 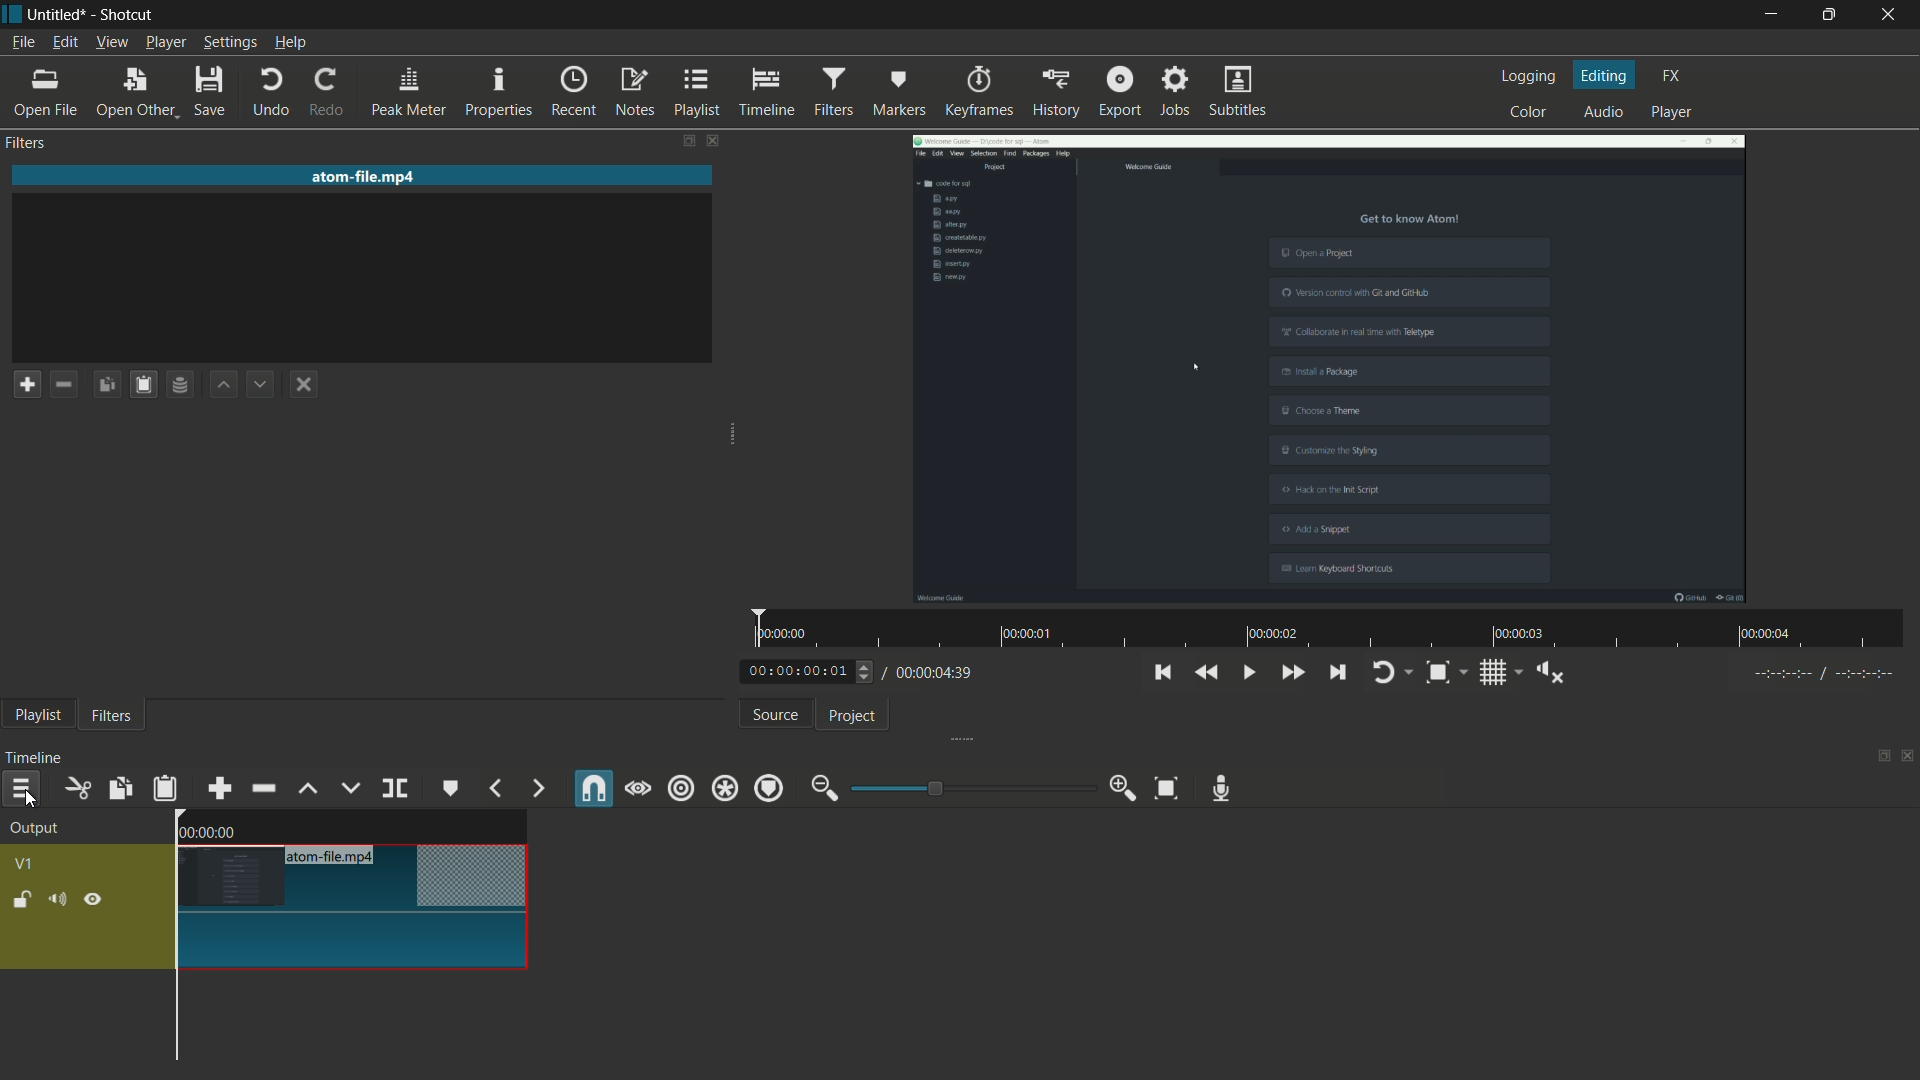 I want to click on notes, so click(x=635, y=93).